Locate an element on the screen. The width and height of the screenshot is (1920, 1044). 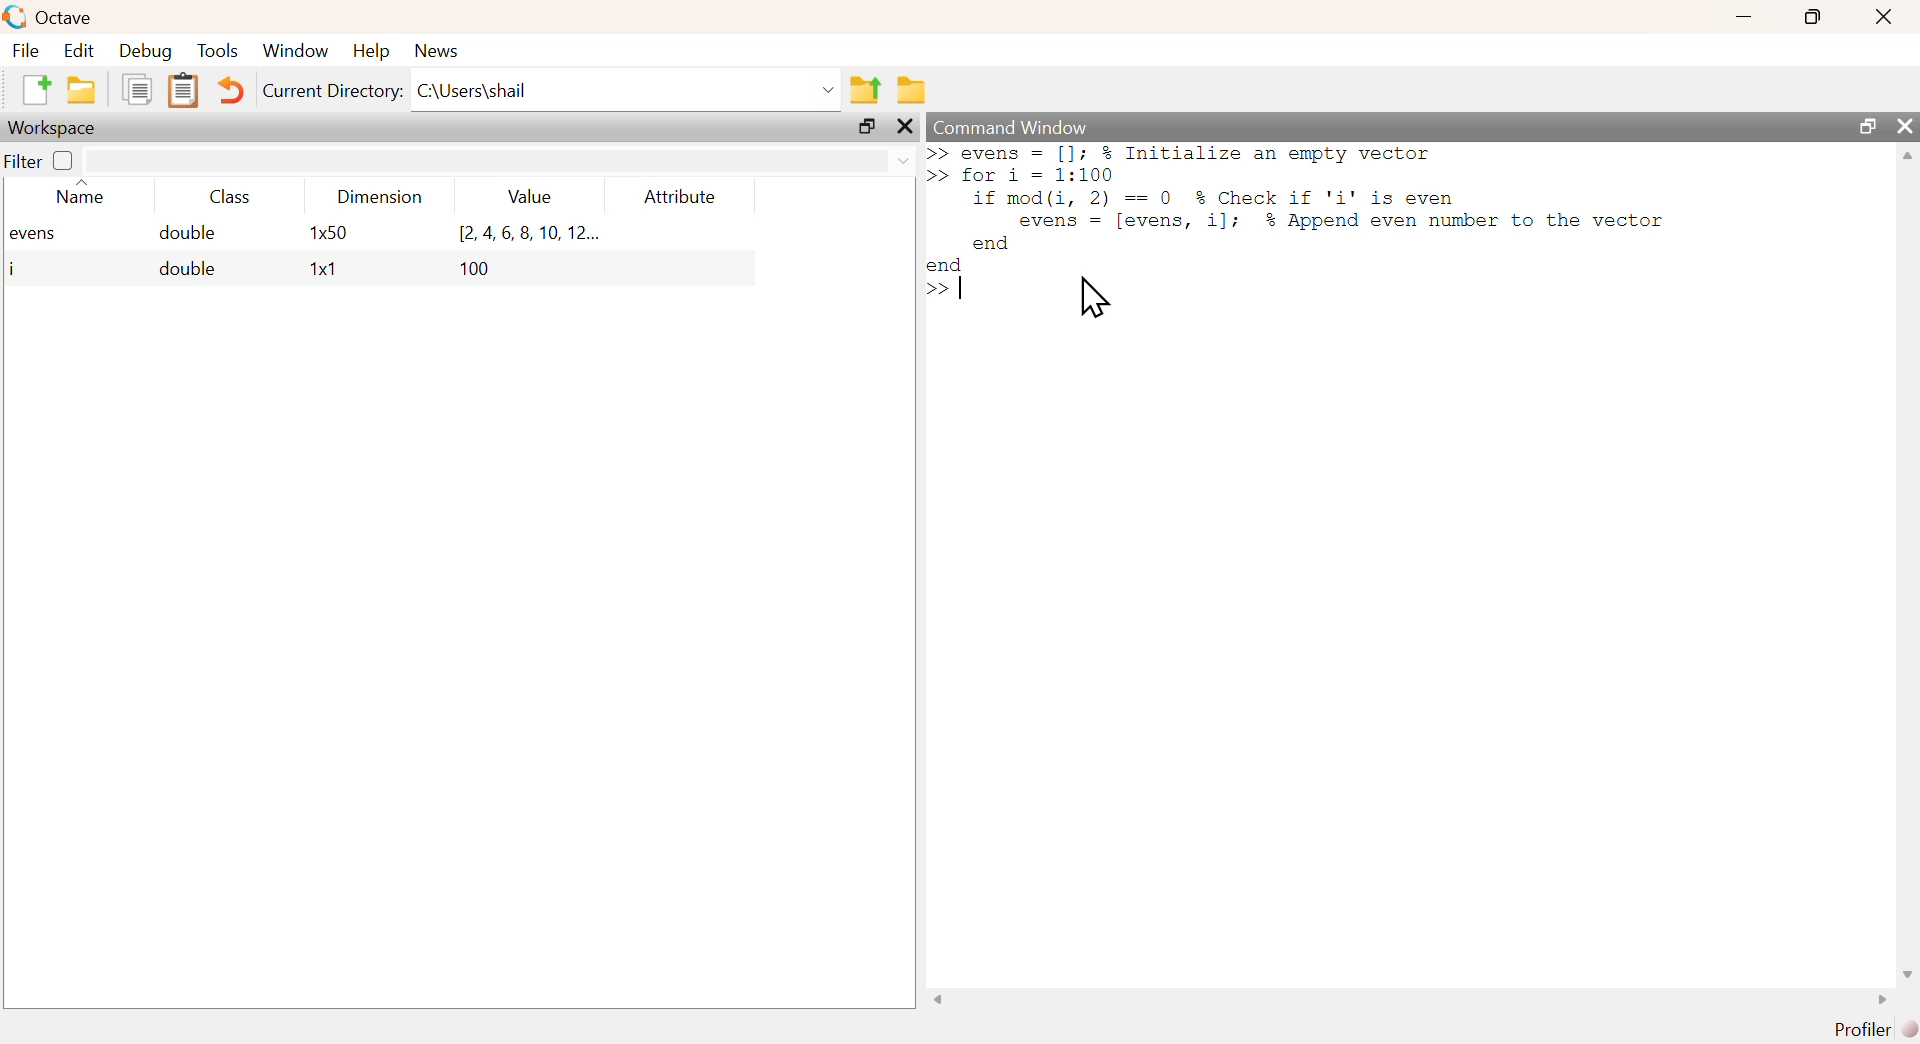
double is located at coordinates (193, 234).